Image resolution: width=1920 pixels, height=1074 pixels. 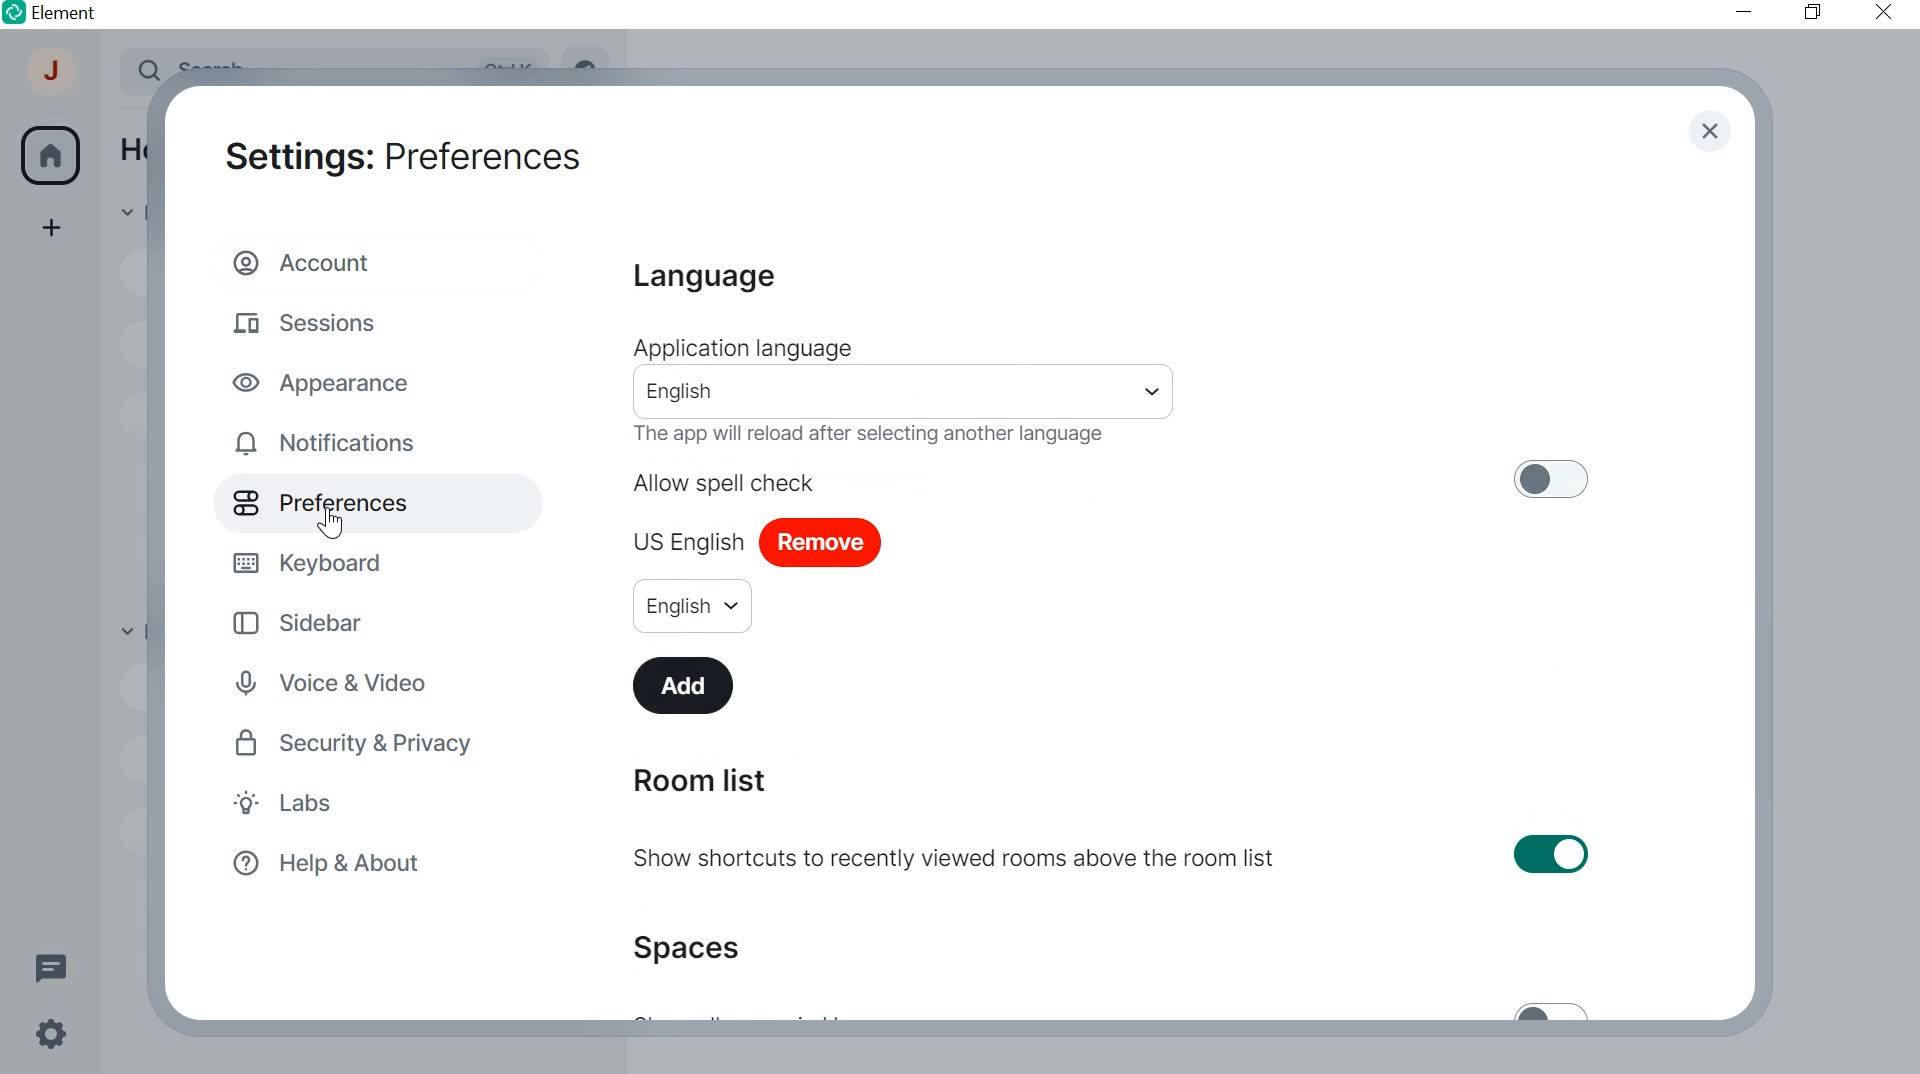 I want to click on MINIMIZE, so click(x=1746, y=12).